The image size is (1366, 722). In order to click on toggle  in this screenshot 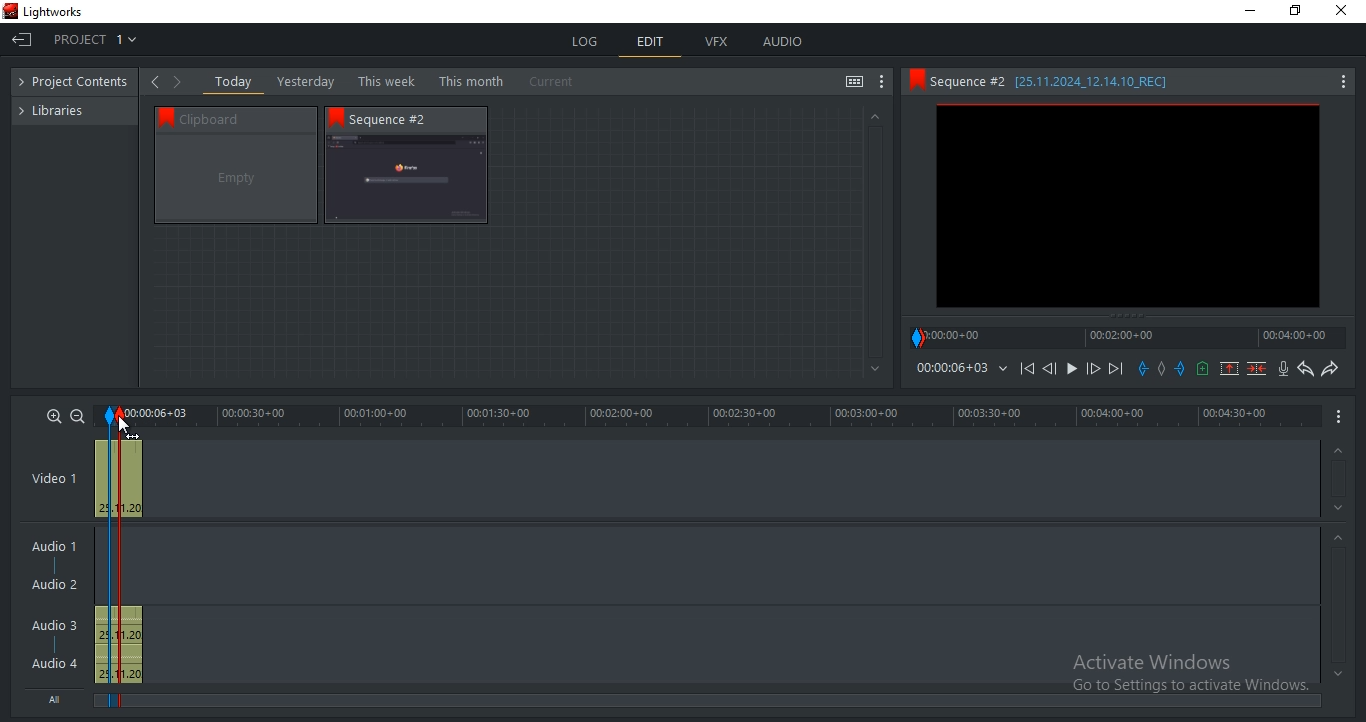, I will do `click(854, 83)`.